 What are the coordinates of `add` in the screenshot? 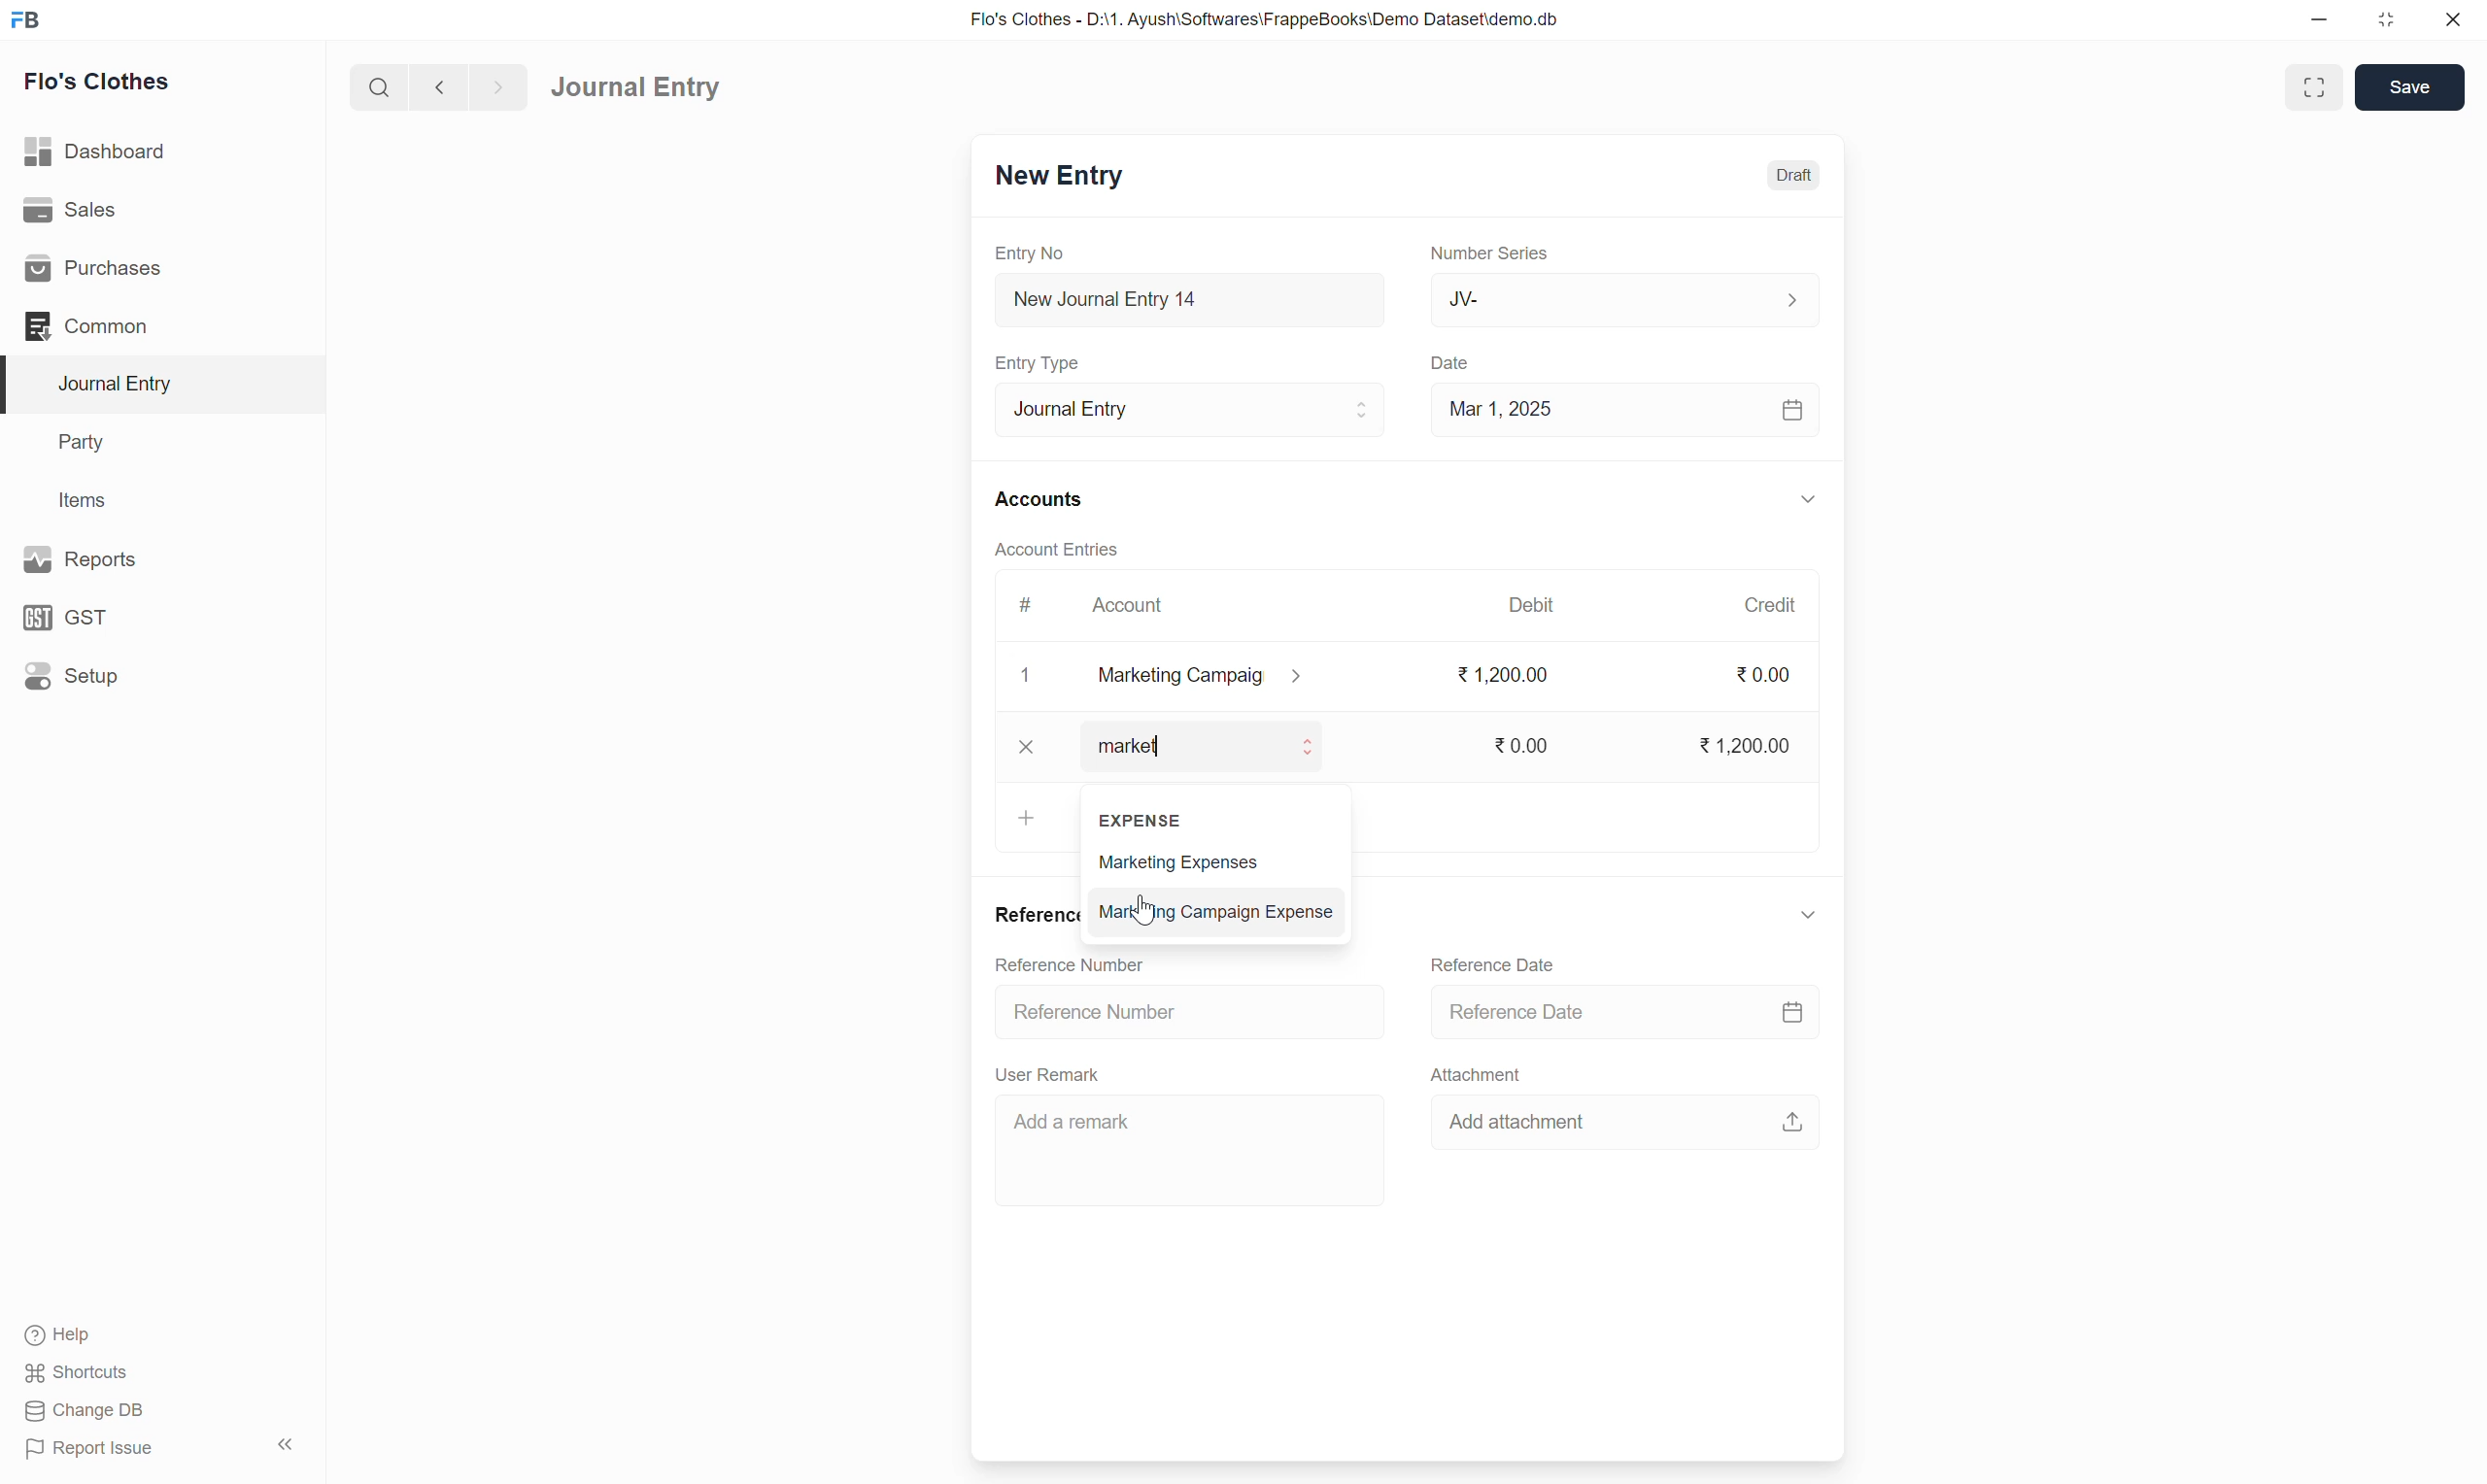 It's located at (1022, 818).